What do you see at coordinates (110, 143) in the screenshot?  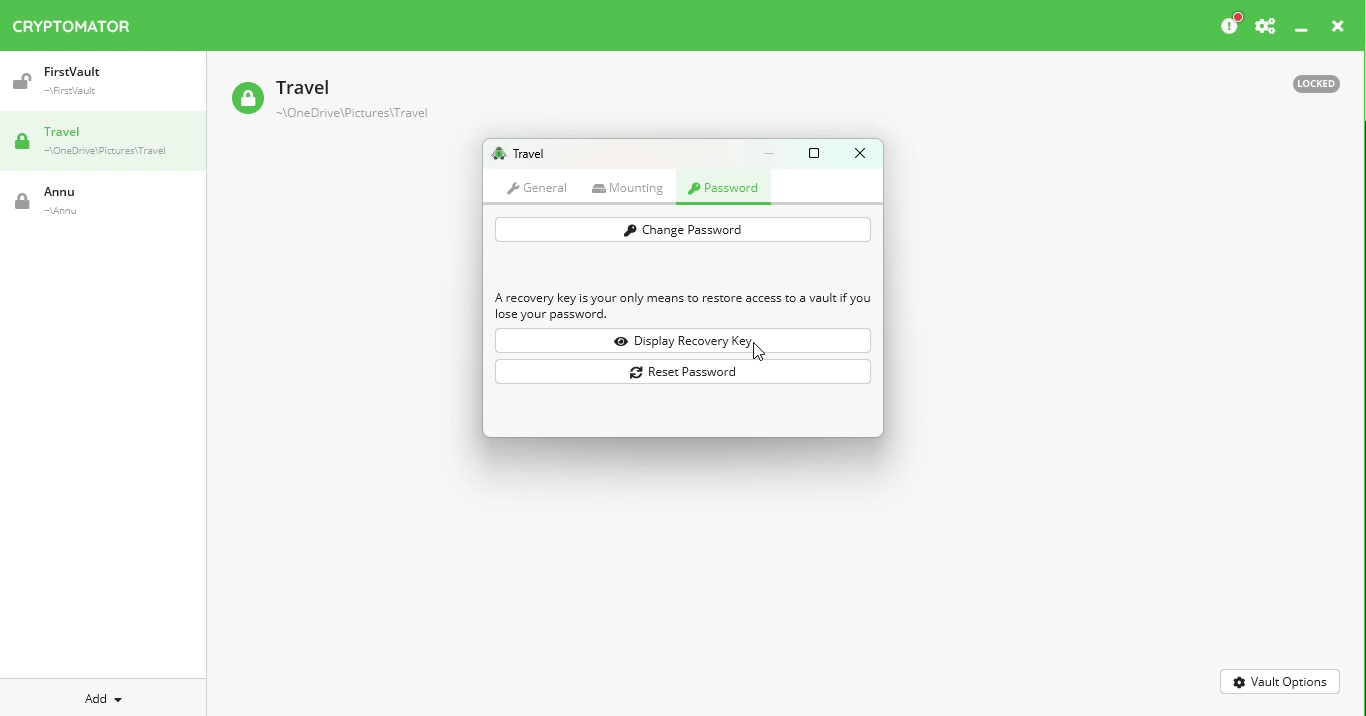 I see `Travel` at bounding box center [110, 143].